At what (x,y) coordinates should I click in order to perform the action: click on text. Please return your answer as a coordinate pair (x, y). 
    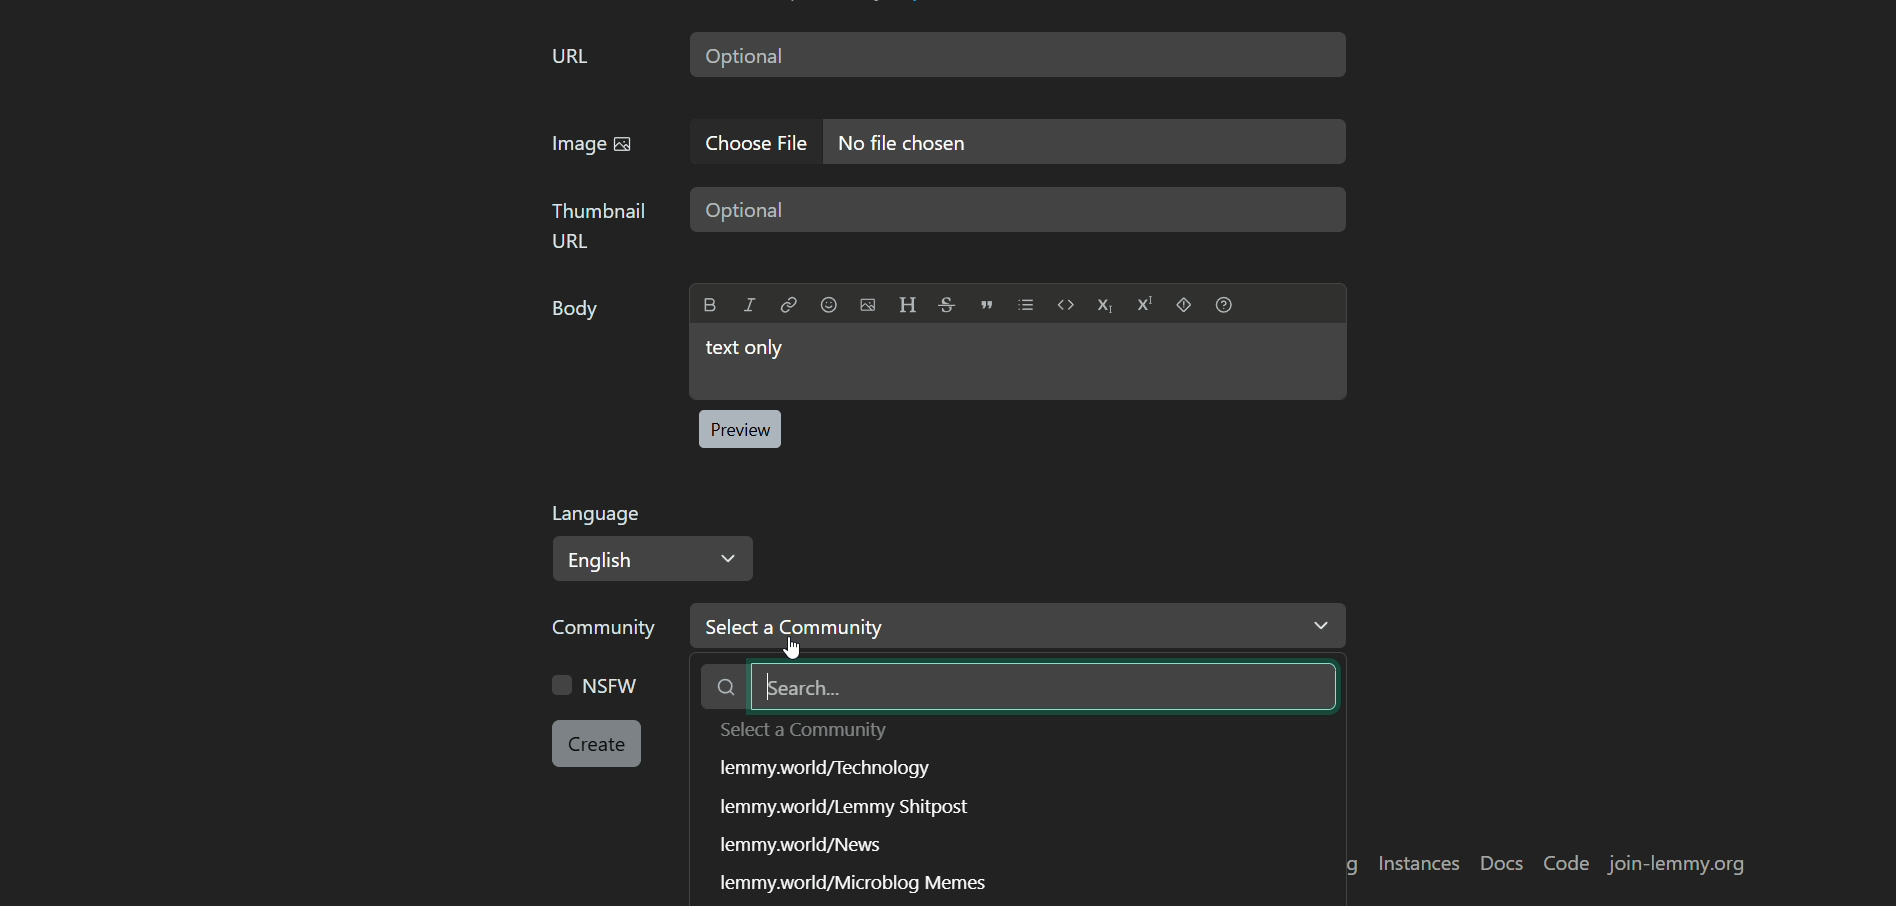
    Looking at the image, I should click on (803, 845).